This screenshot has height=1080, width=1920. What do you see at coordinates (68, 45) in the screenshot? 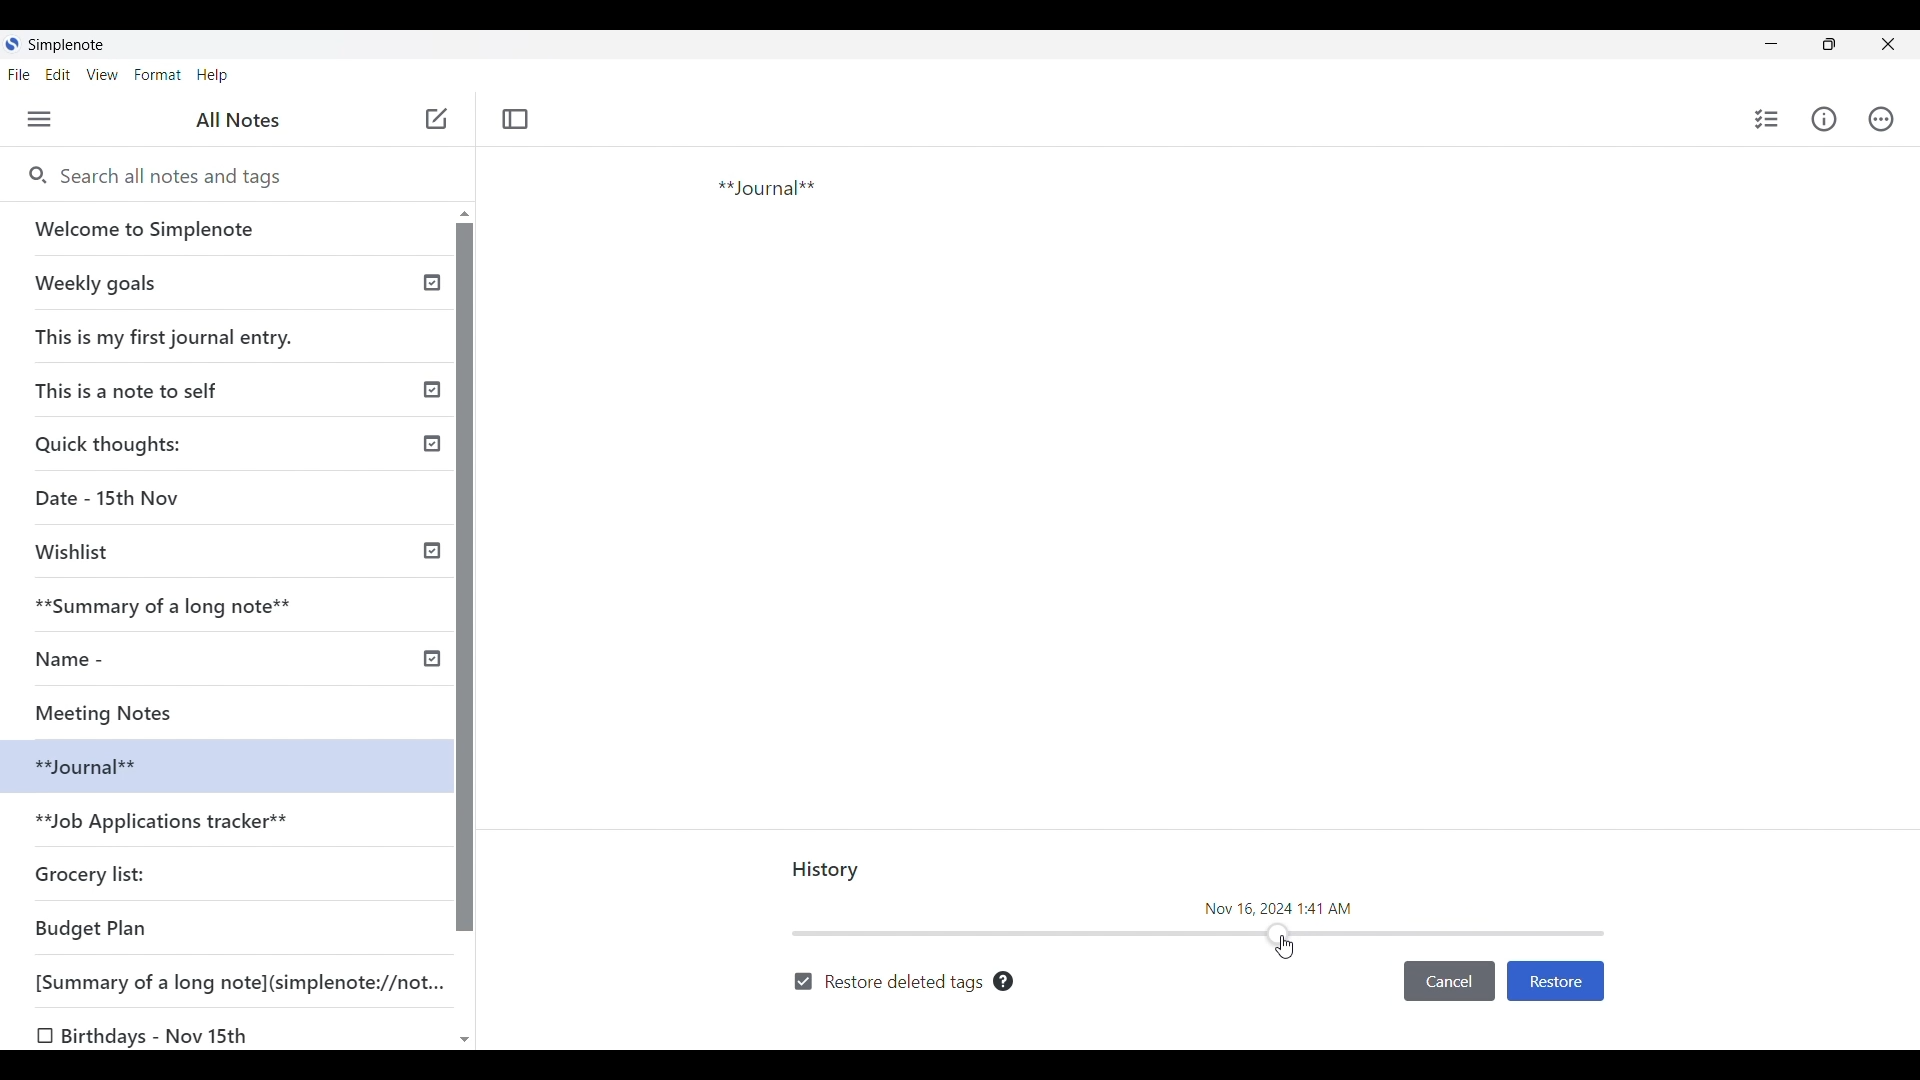
I see `Software name` at bounding box center [68, 45].